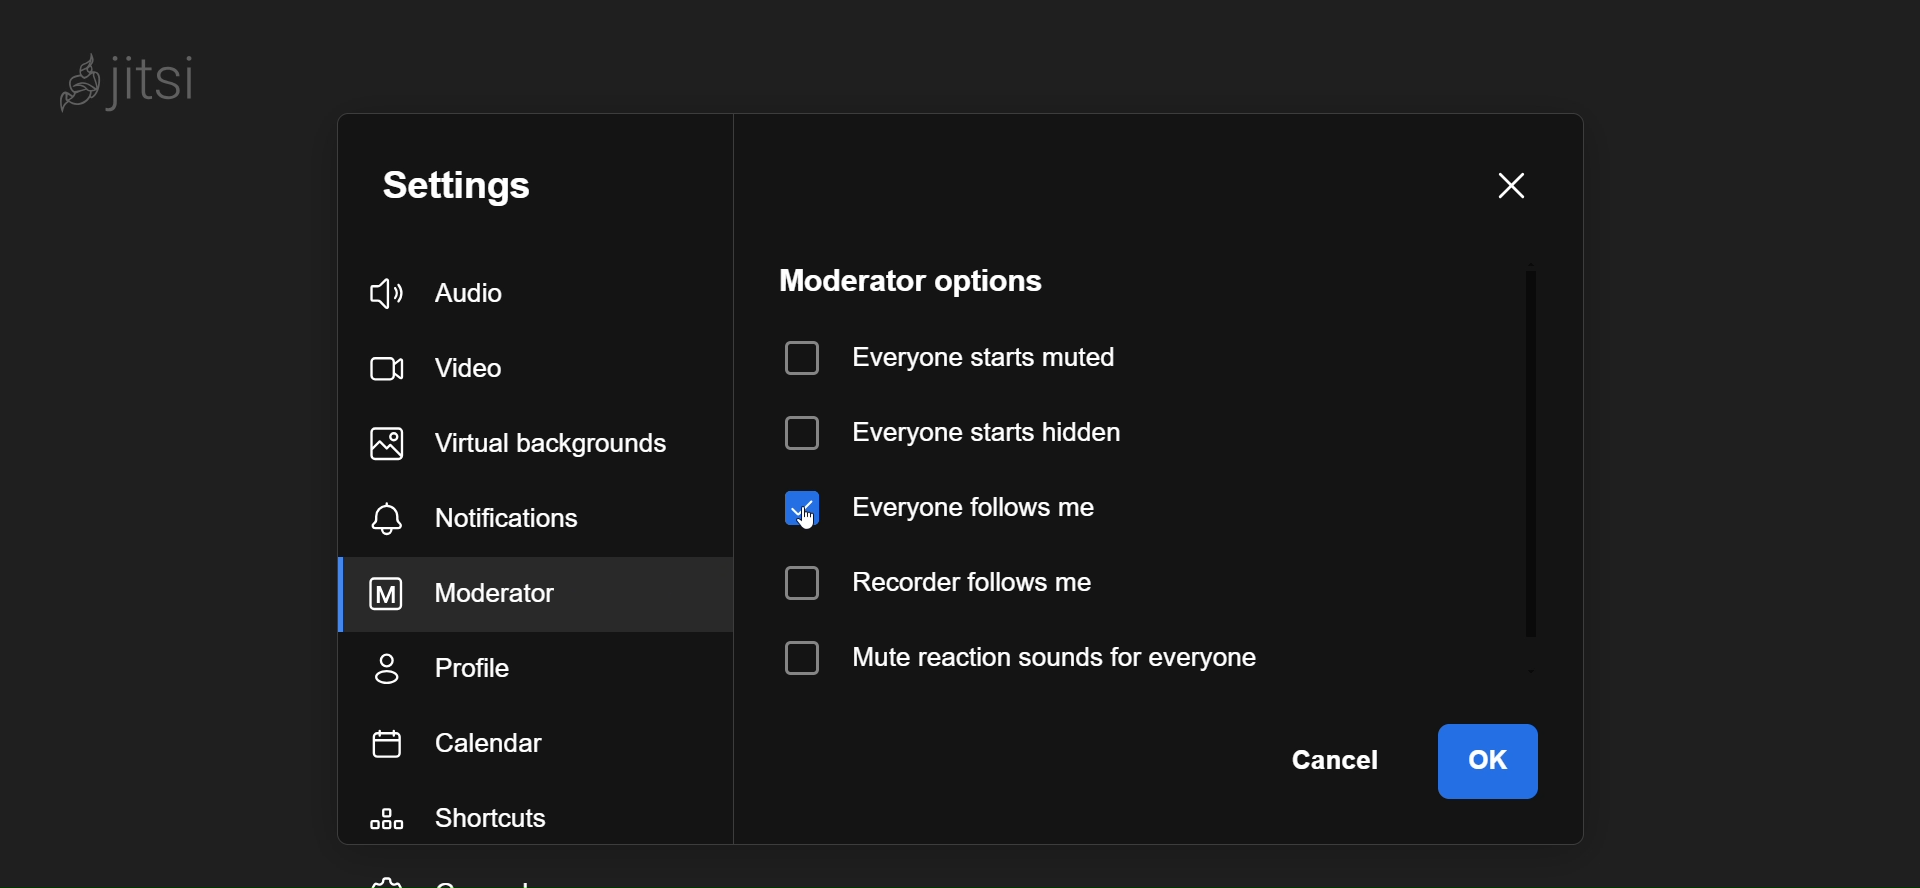  Describe the element at coordinates (816, 512) in the screenshot. I see `cursor` at that location.